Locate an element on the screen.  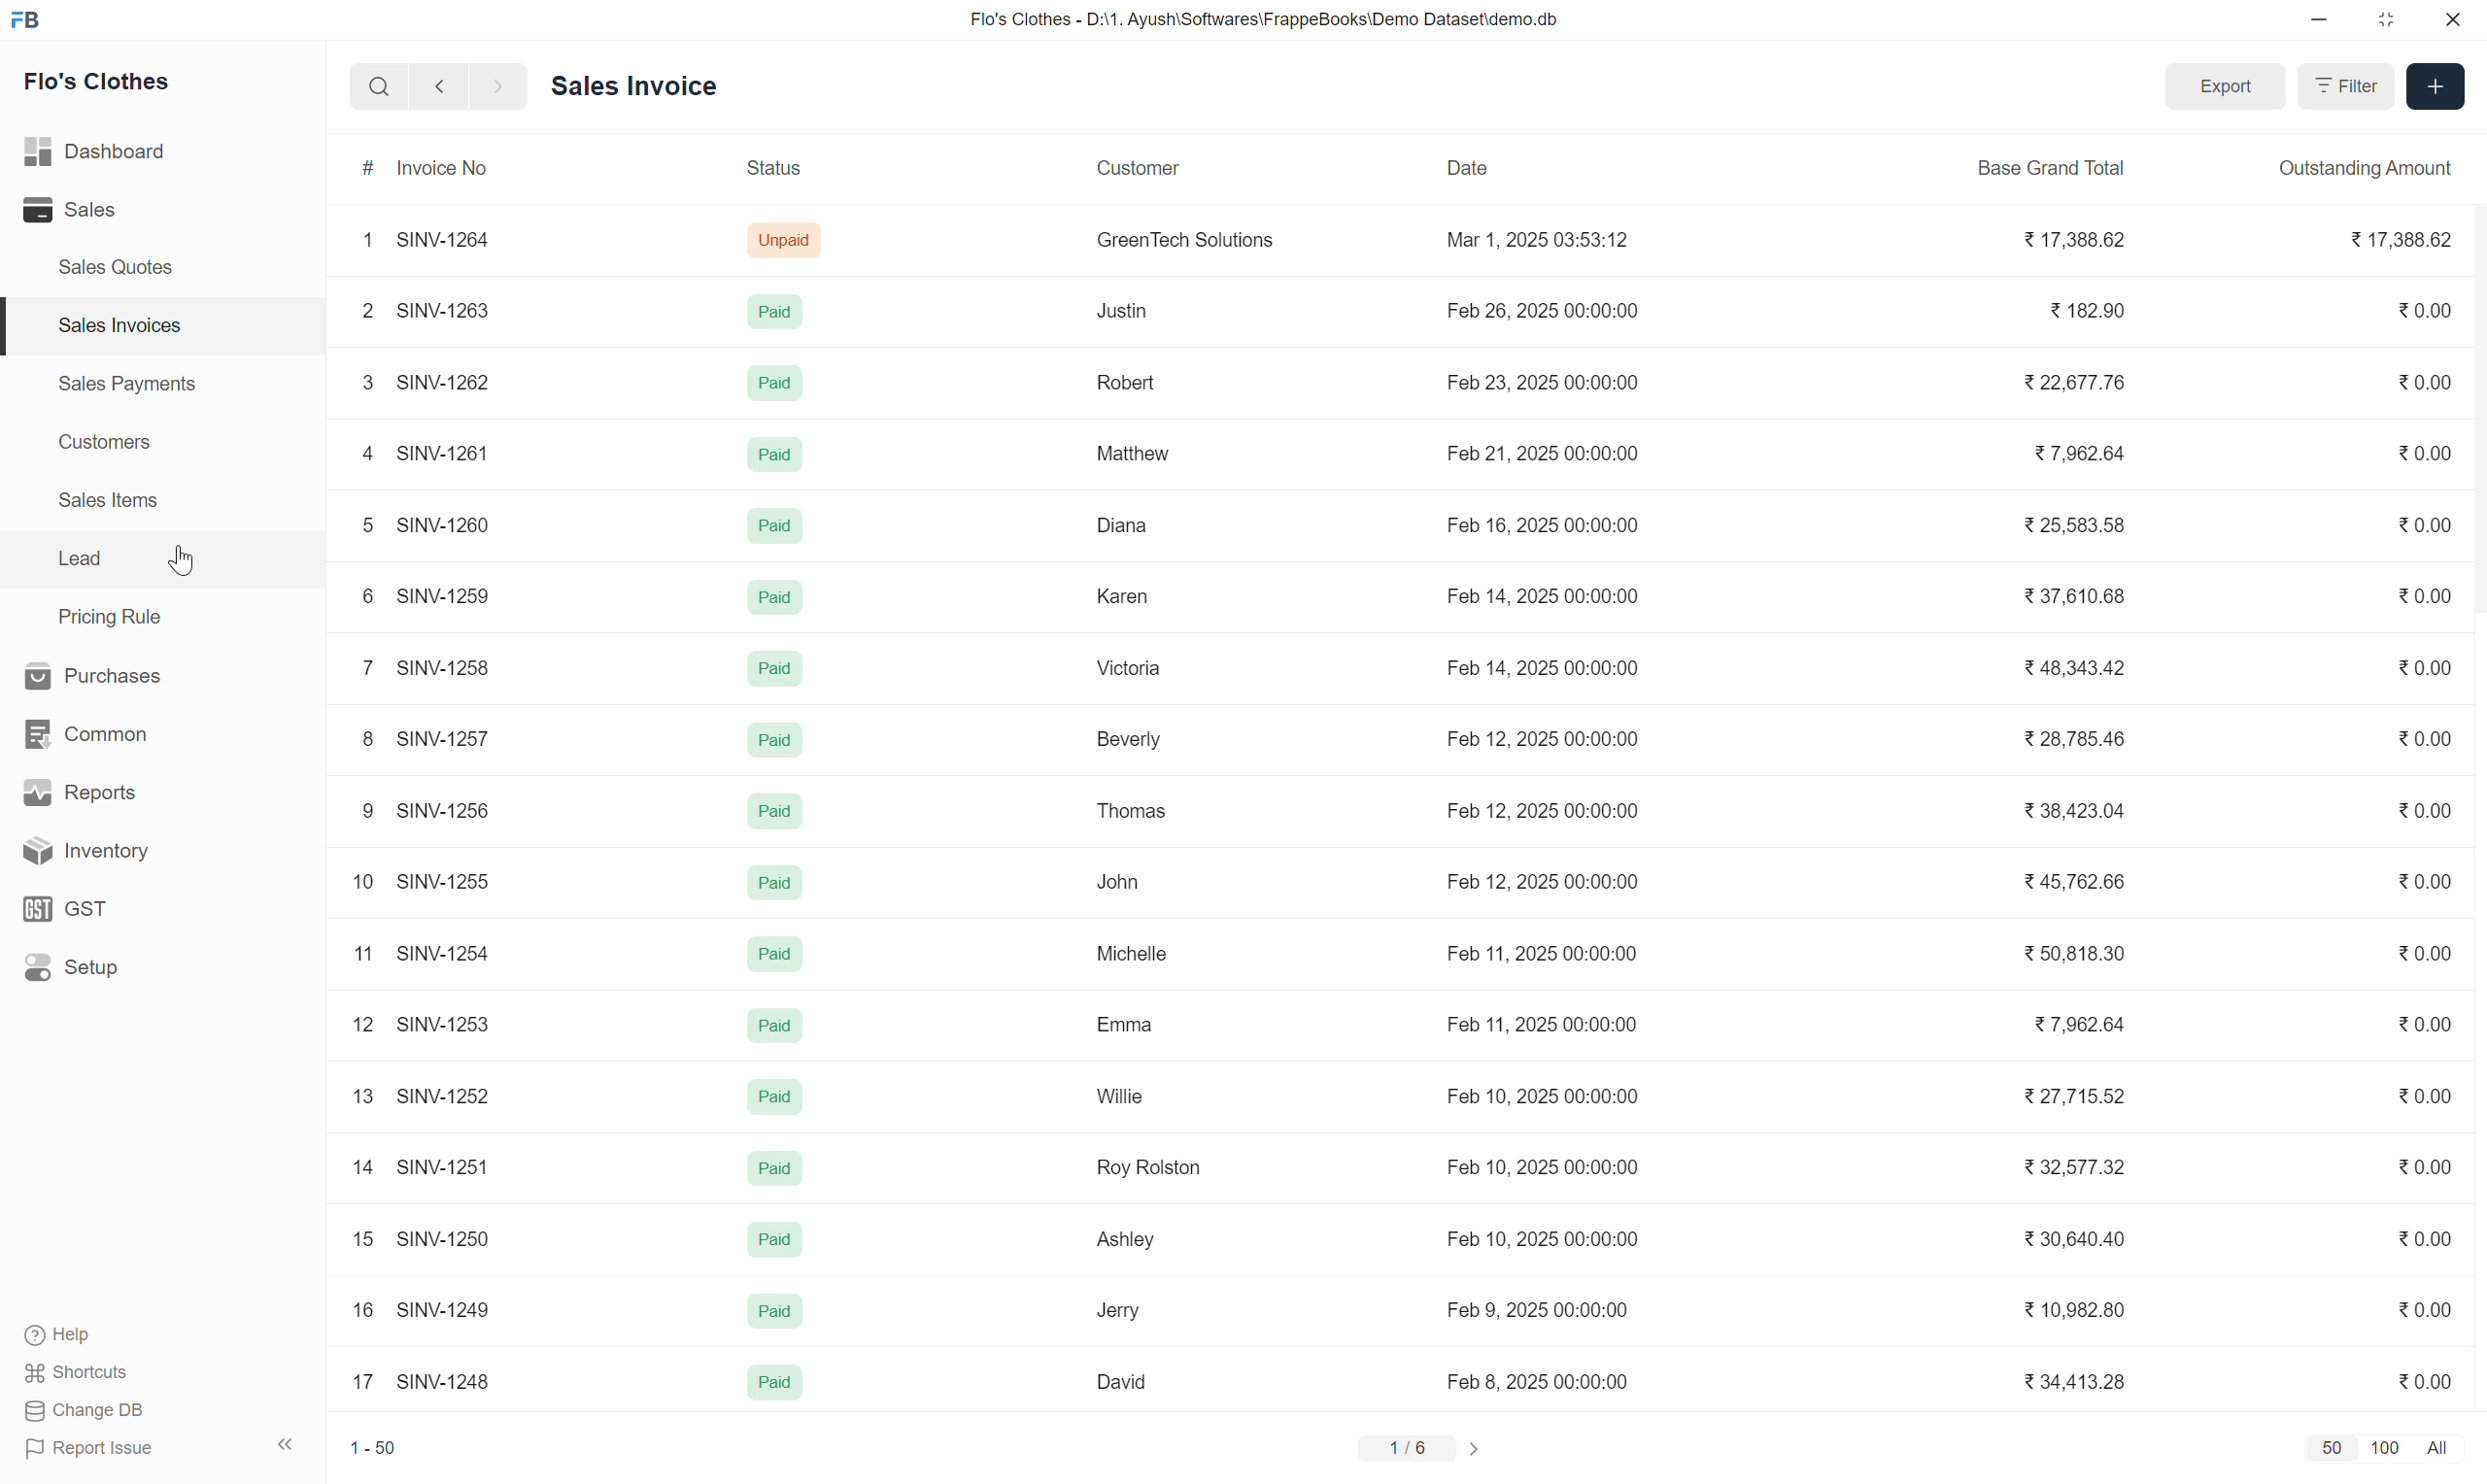
Customers is located at coordinates (116, 443).